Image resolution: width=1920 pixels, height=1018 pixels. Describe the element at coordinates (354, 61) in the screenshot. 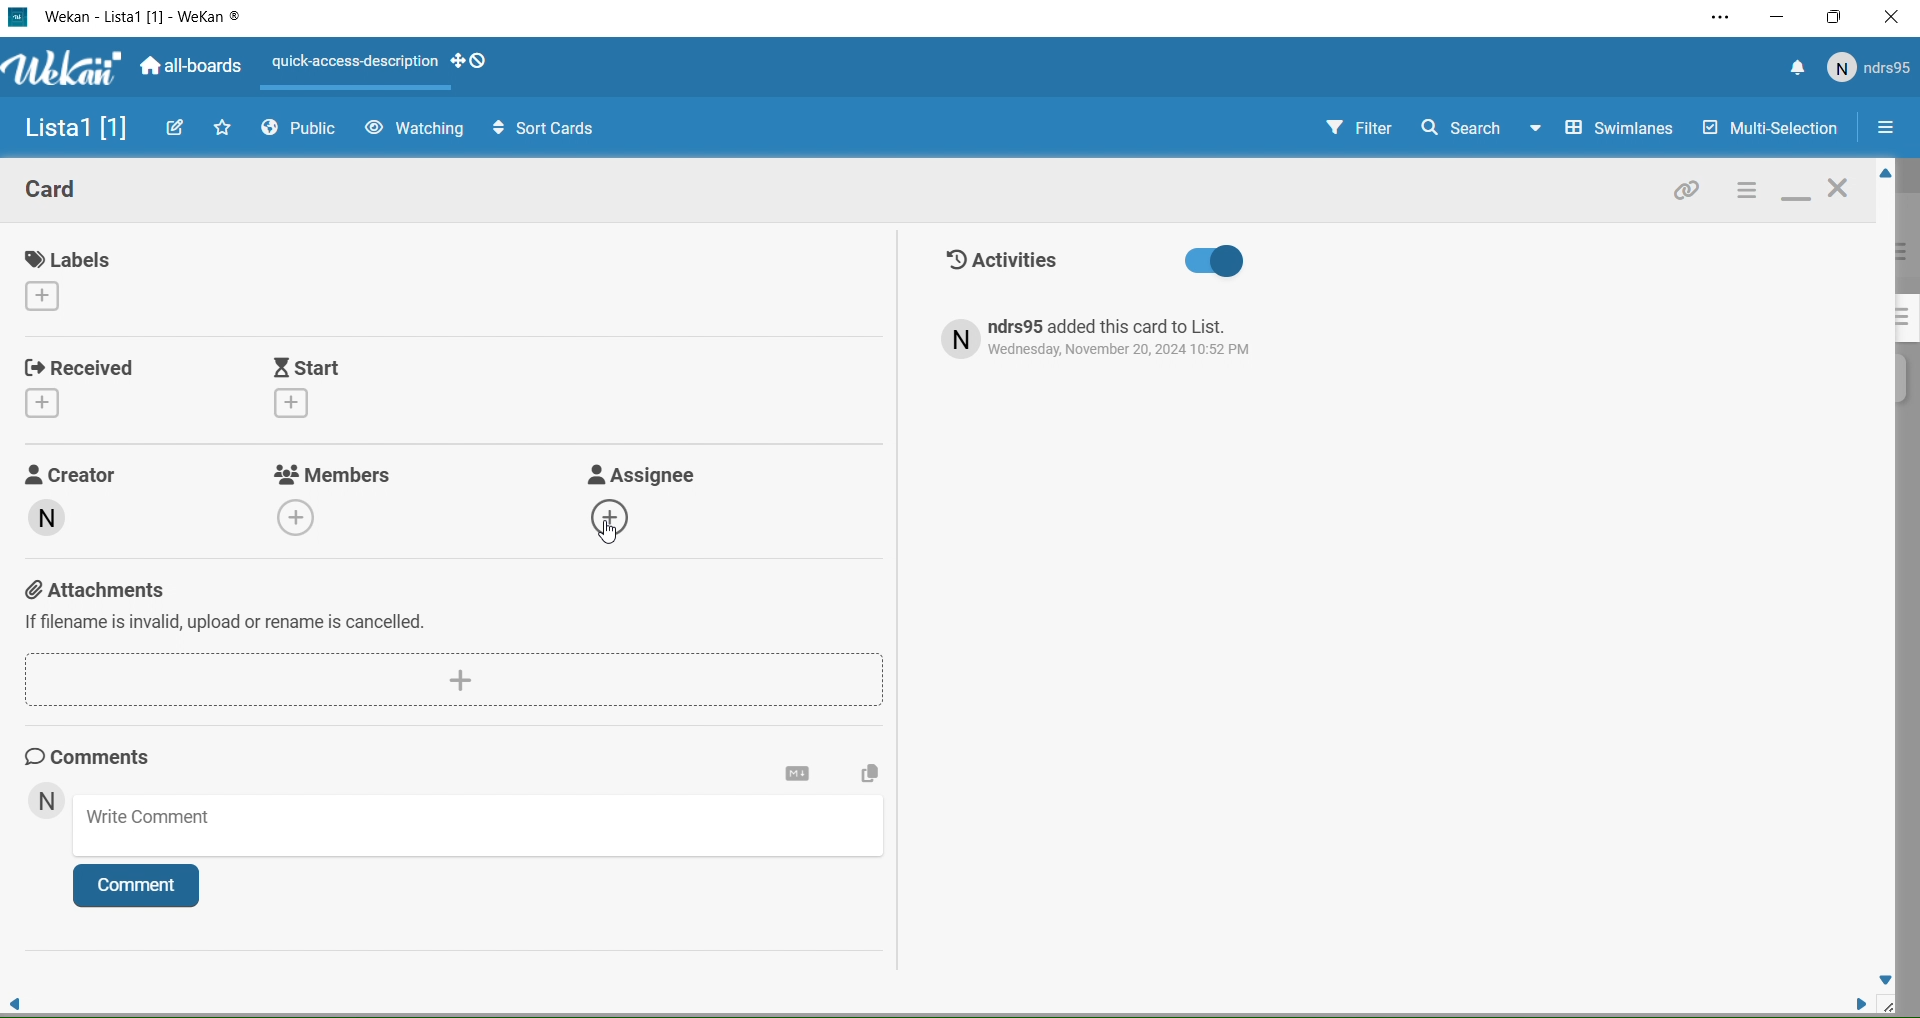

I see `Layout Actions` at that location.